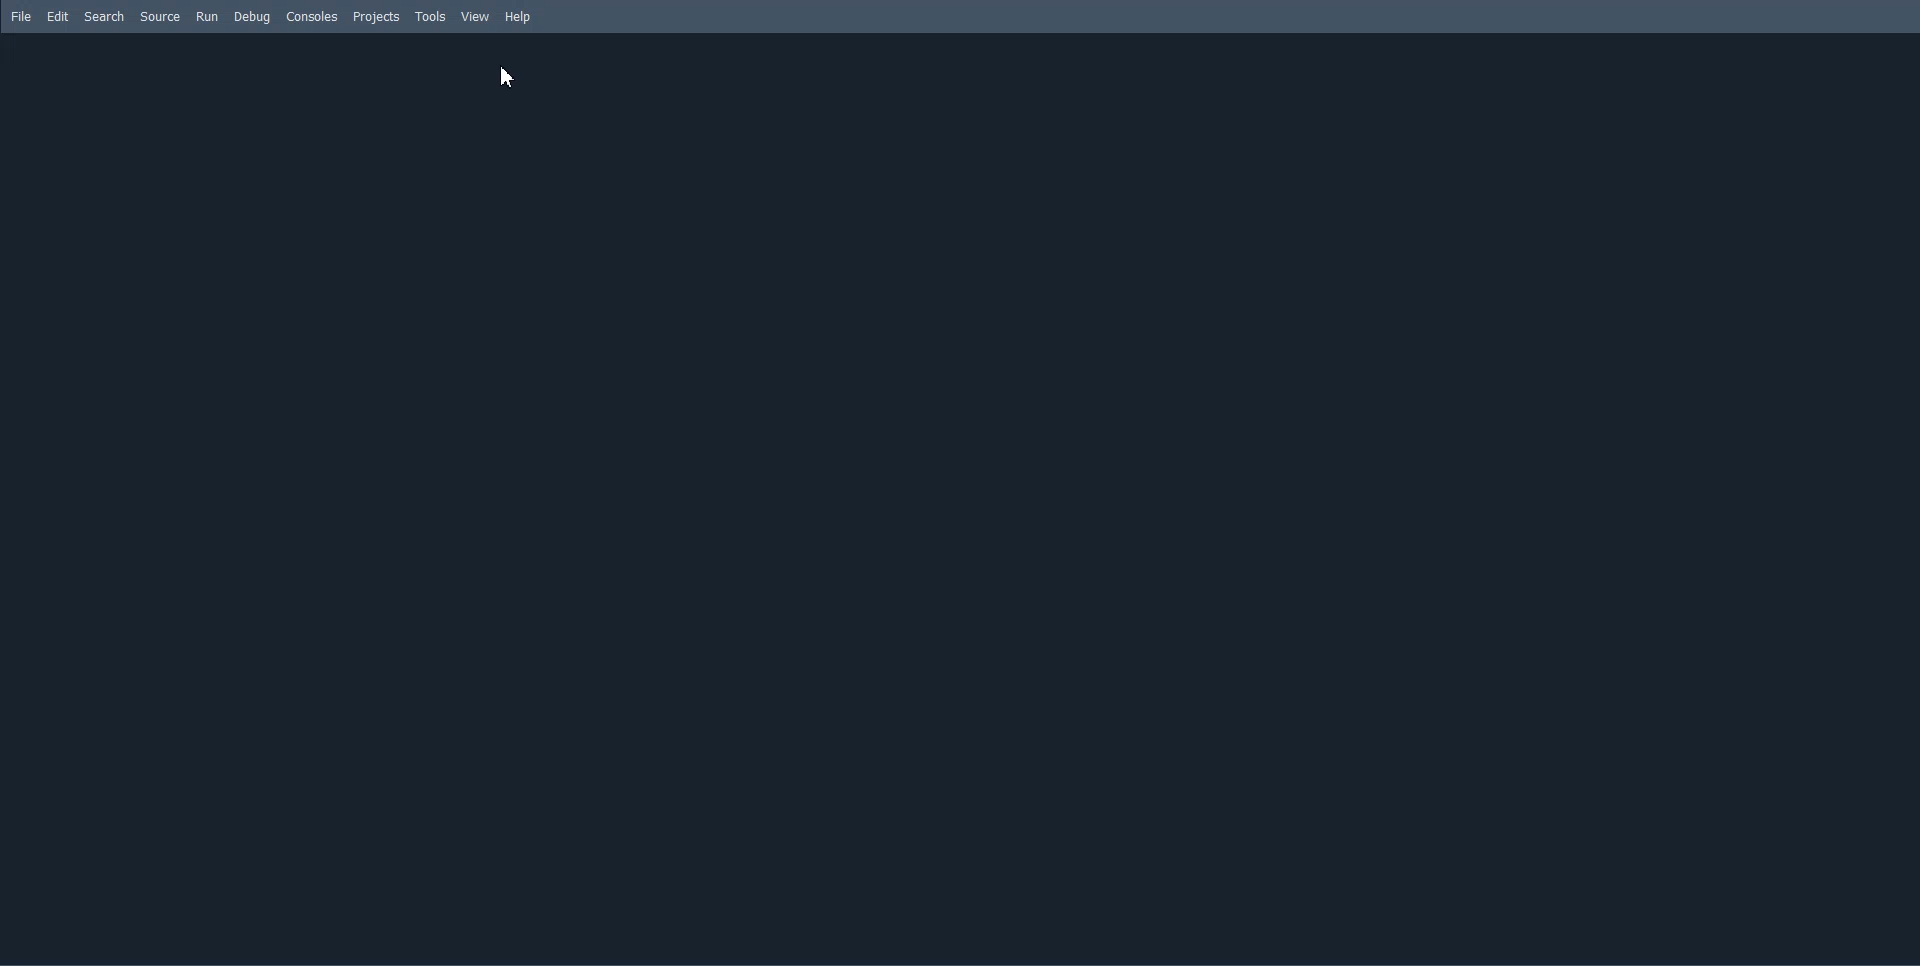 The width and height of the screenshot is (1920, 966). I want to click on Cursor, so click(508, 77).